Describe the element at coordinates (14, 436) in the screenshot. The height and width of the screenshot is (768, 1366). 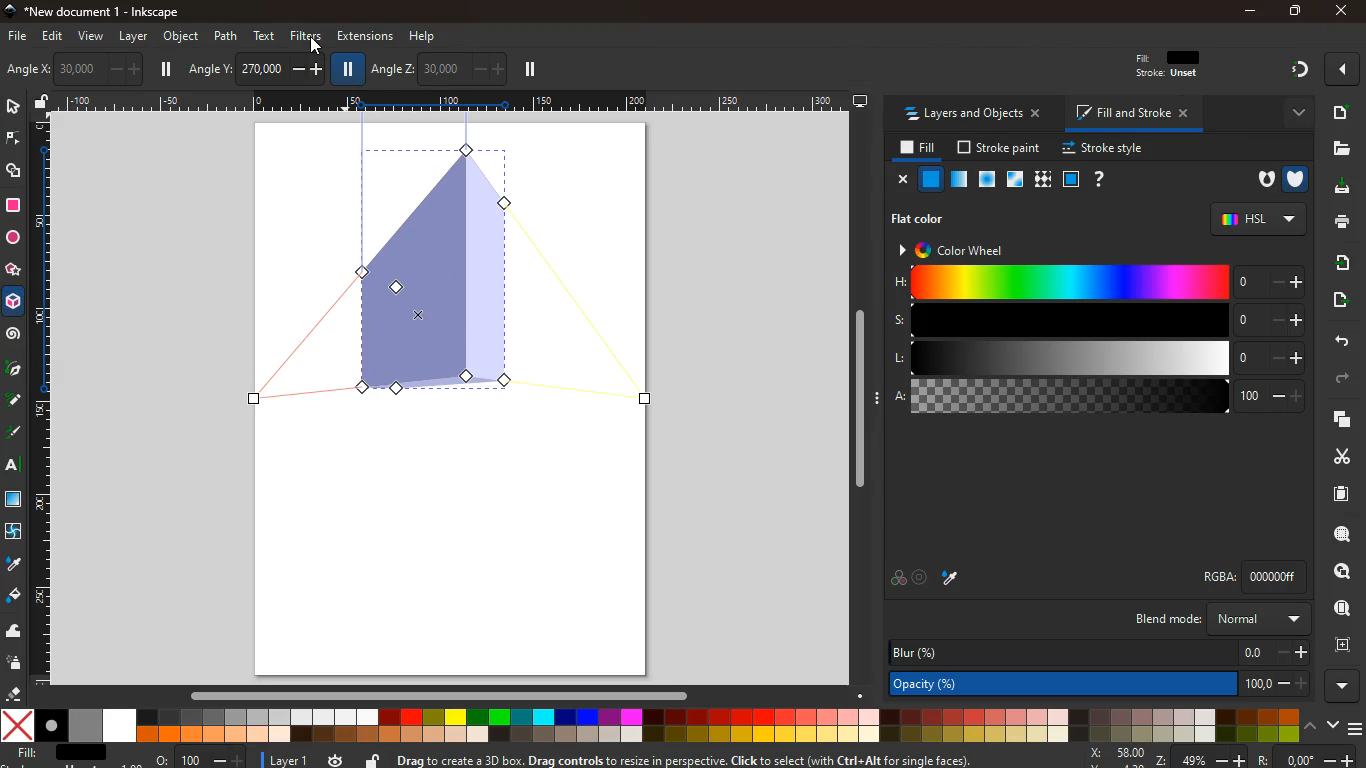
I see `draw` at that location.